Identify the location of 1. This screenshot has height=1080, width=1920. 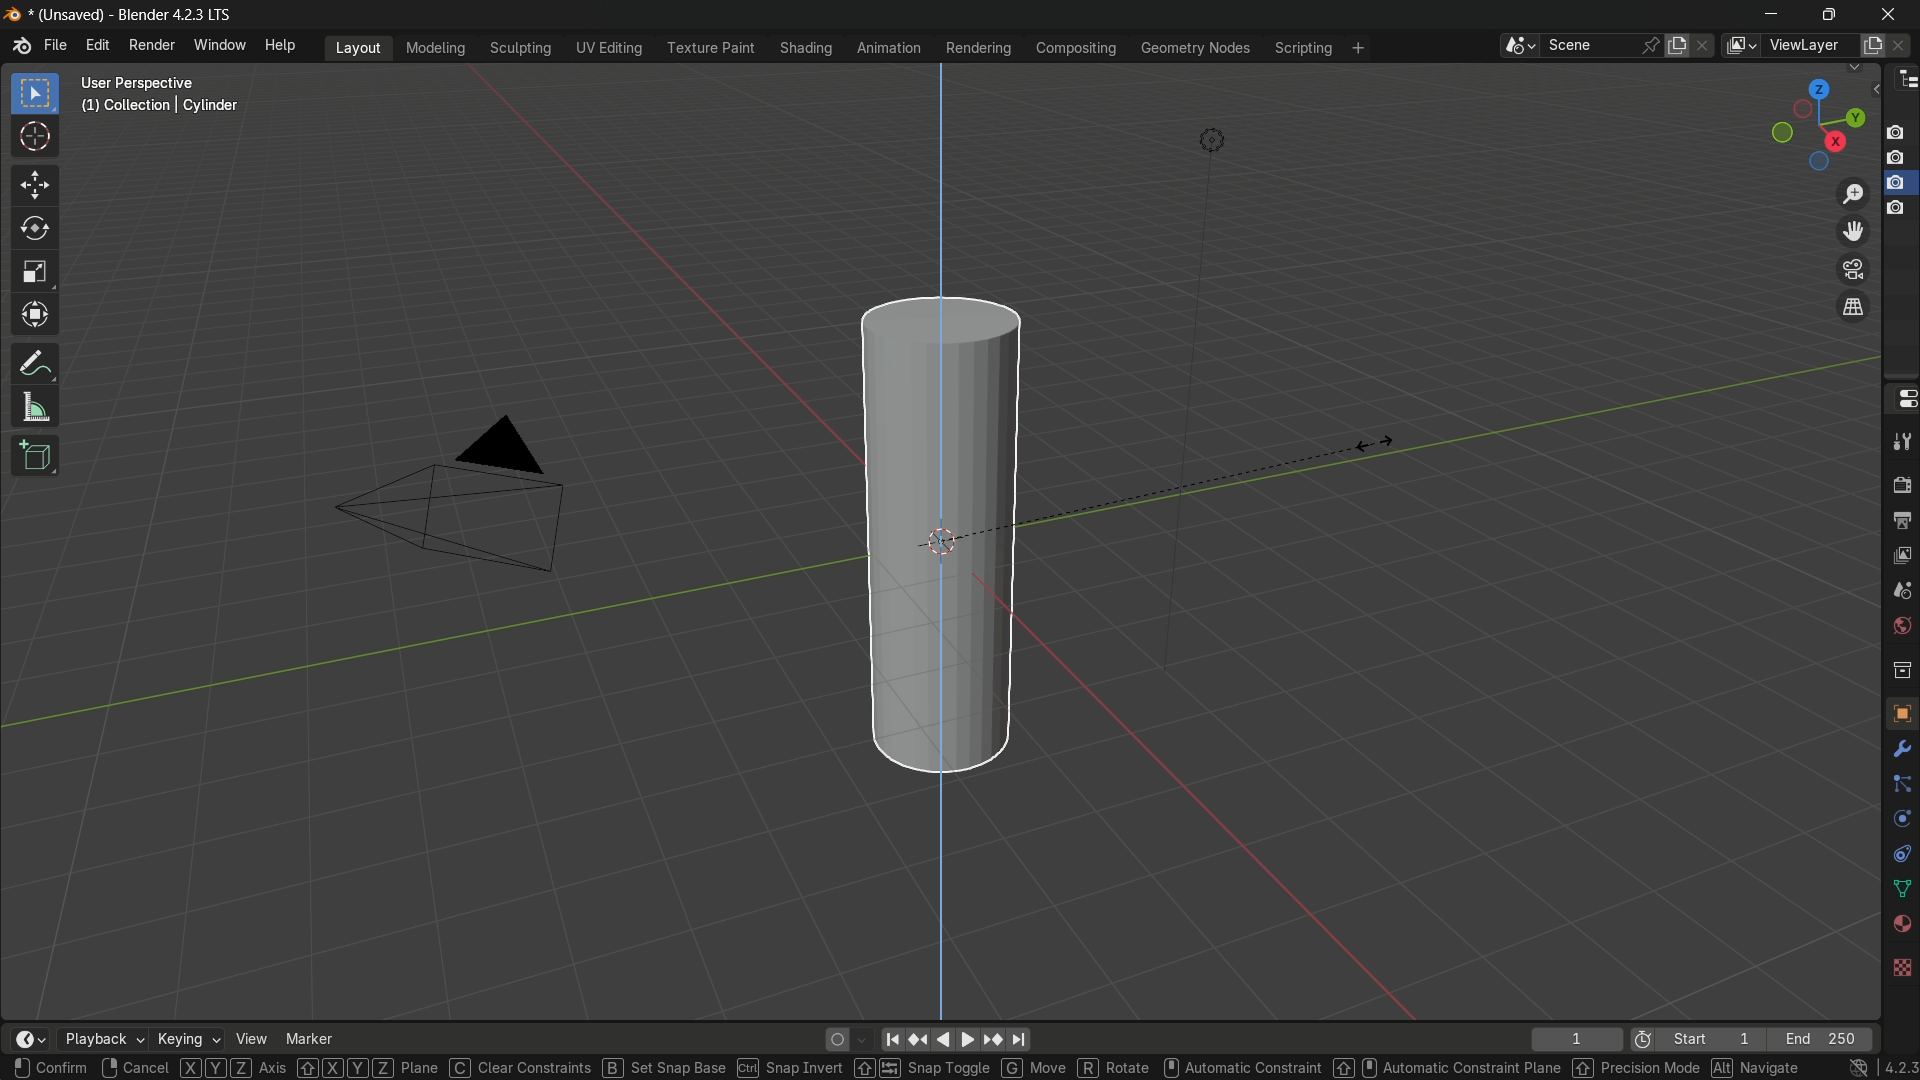
(1574, 1040).